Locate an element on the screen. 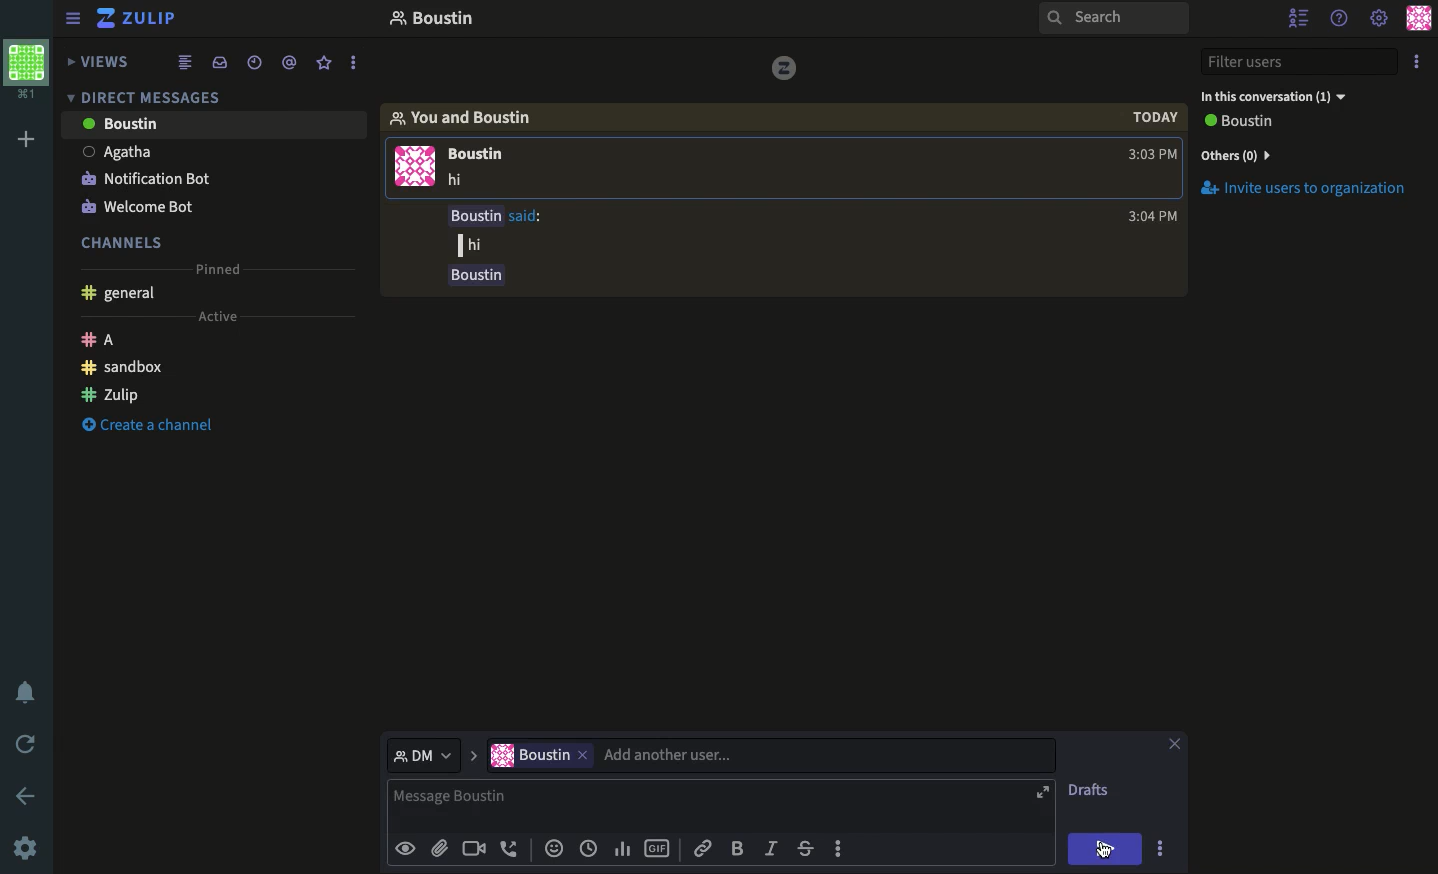 This screenshot has width=1438, height=874. Collapse menu is located at coordinates (75, 20).